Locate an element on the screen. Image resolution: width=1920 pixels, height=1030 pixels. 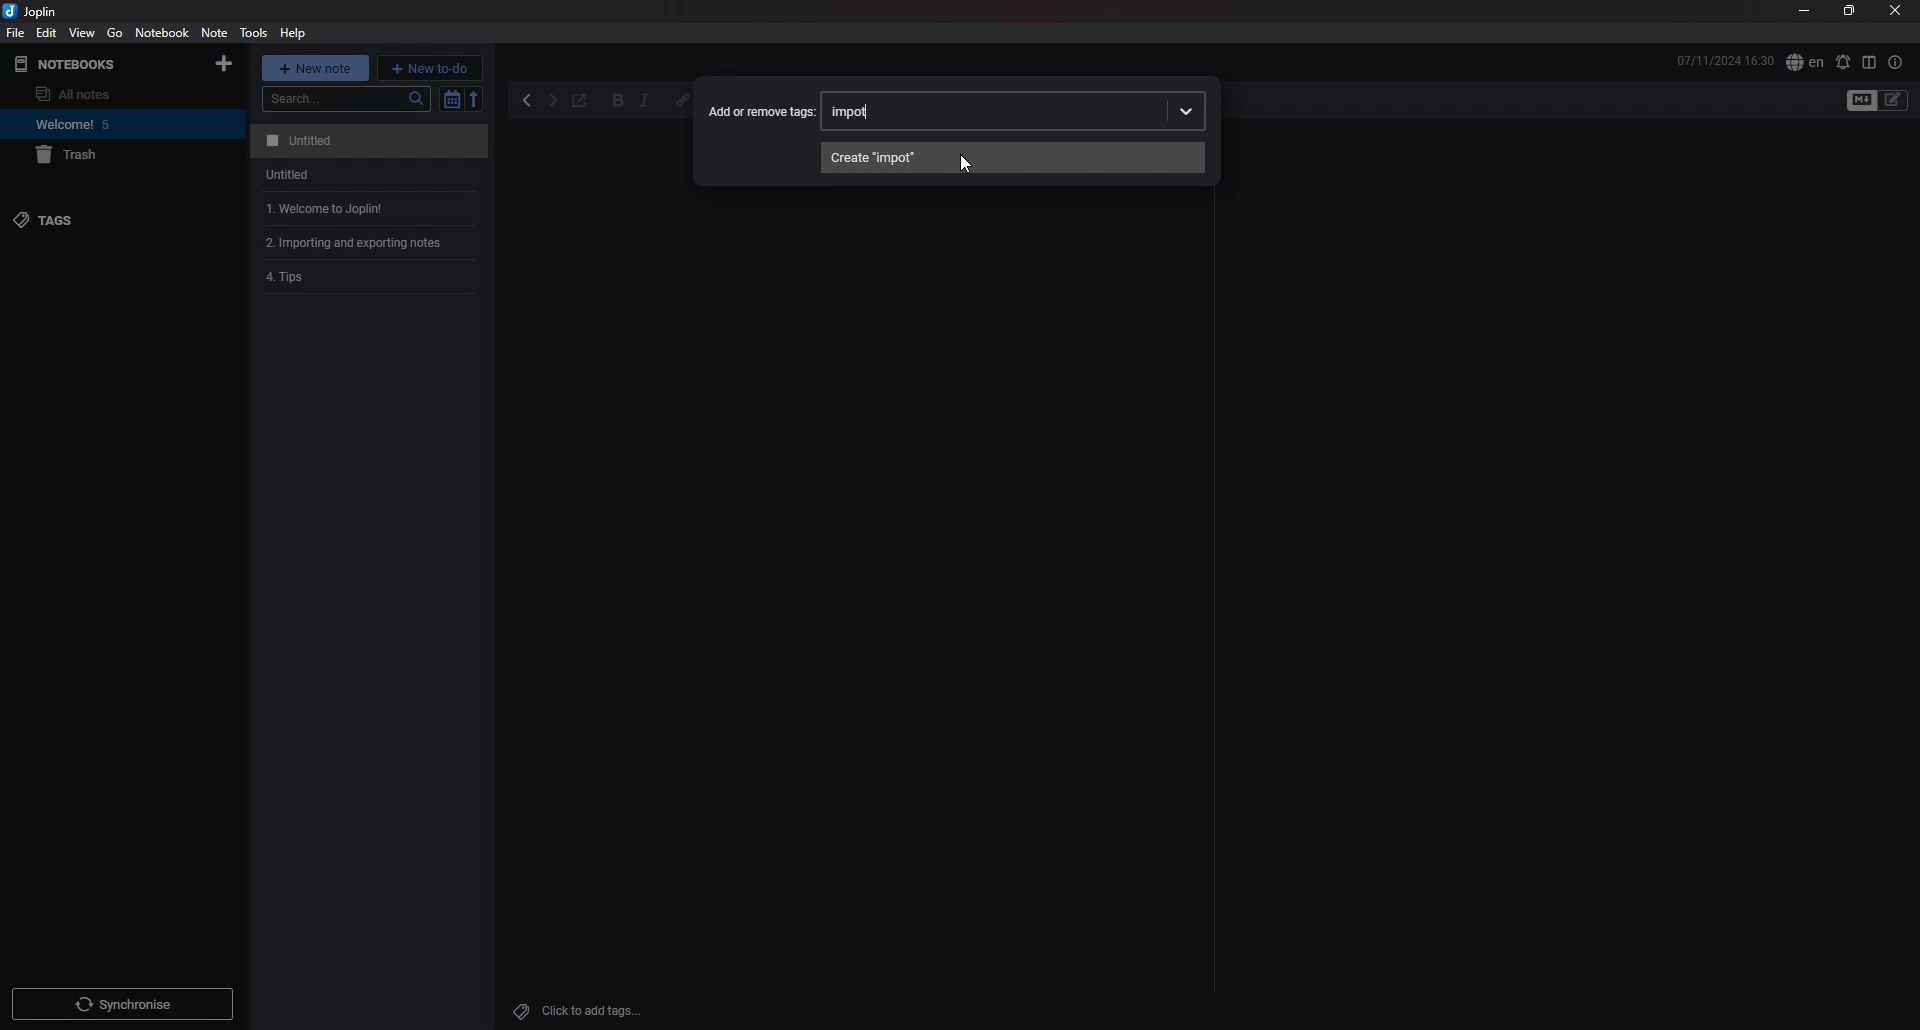
trash is located at coordinates (106, 156).